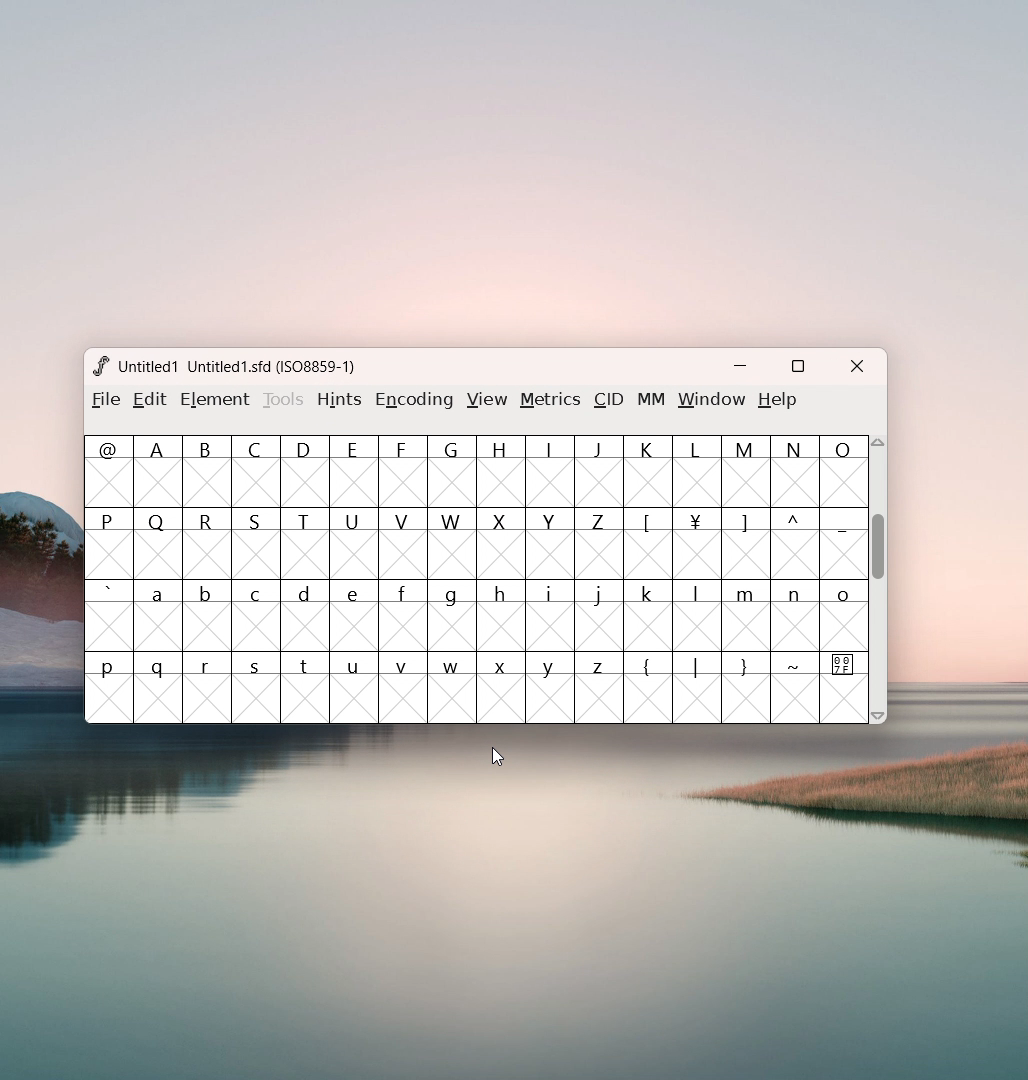  Describe the element at coordinates (699, 544) in the screenshot. I see `¥` at that location.